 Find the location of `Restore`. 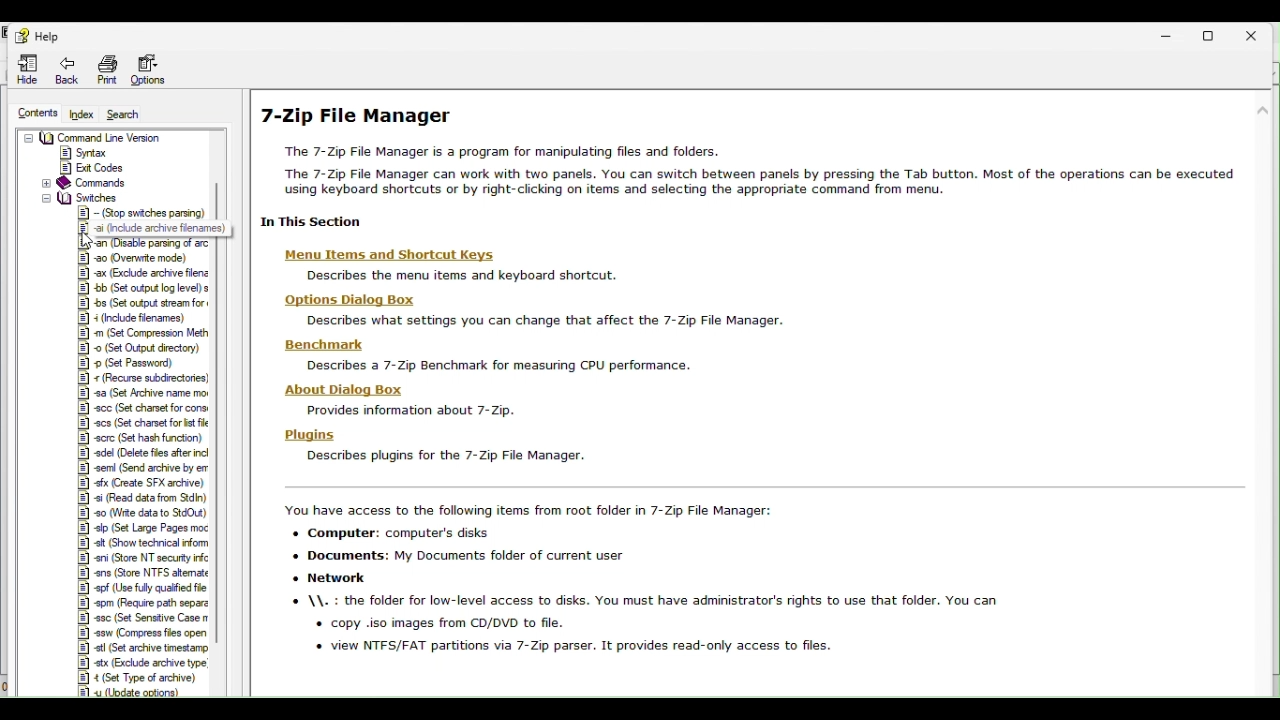

Restore is located at coordinates (1216, 33).